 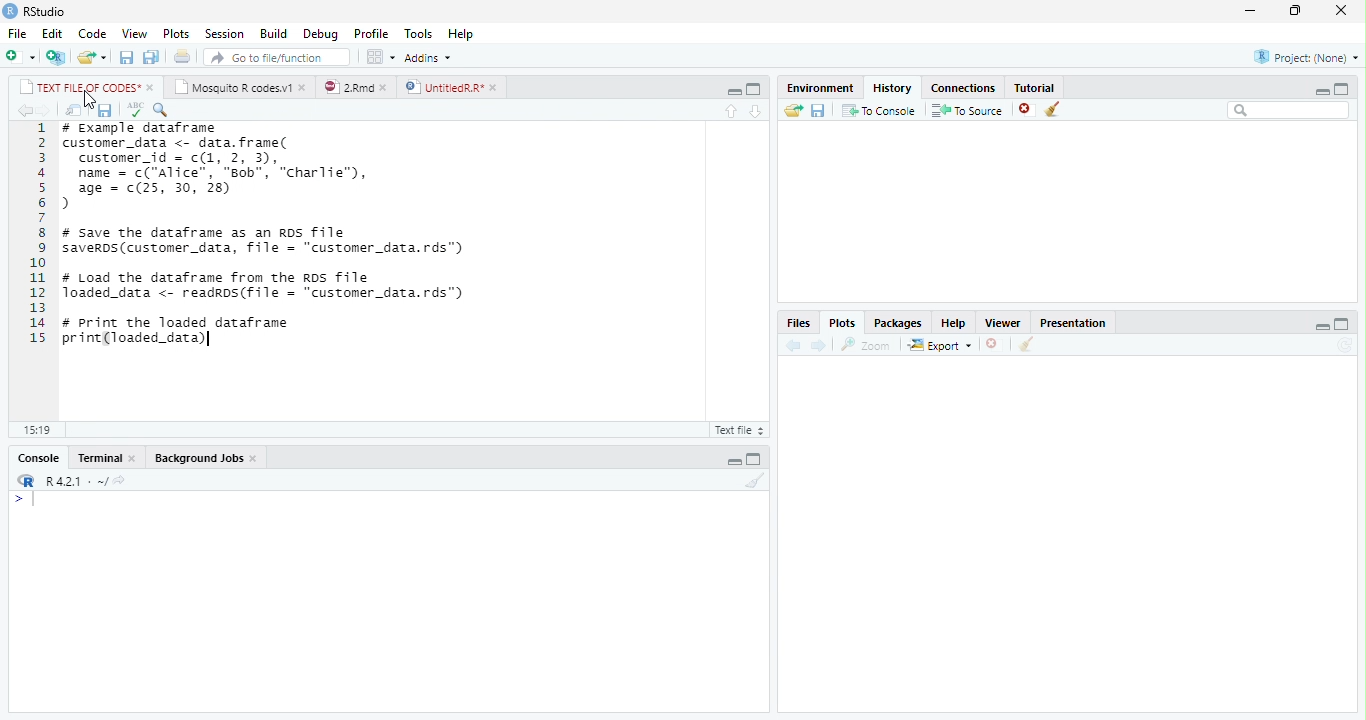 What do you see at coordinates (842, 323) in the screenshot?
I see `Plots` at bounding box center [842, 323].